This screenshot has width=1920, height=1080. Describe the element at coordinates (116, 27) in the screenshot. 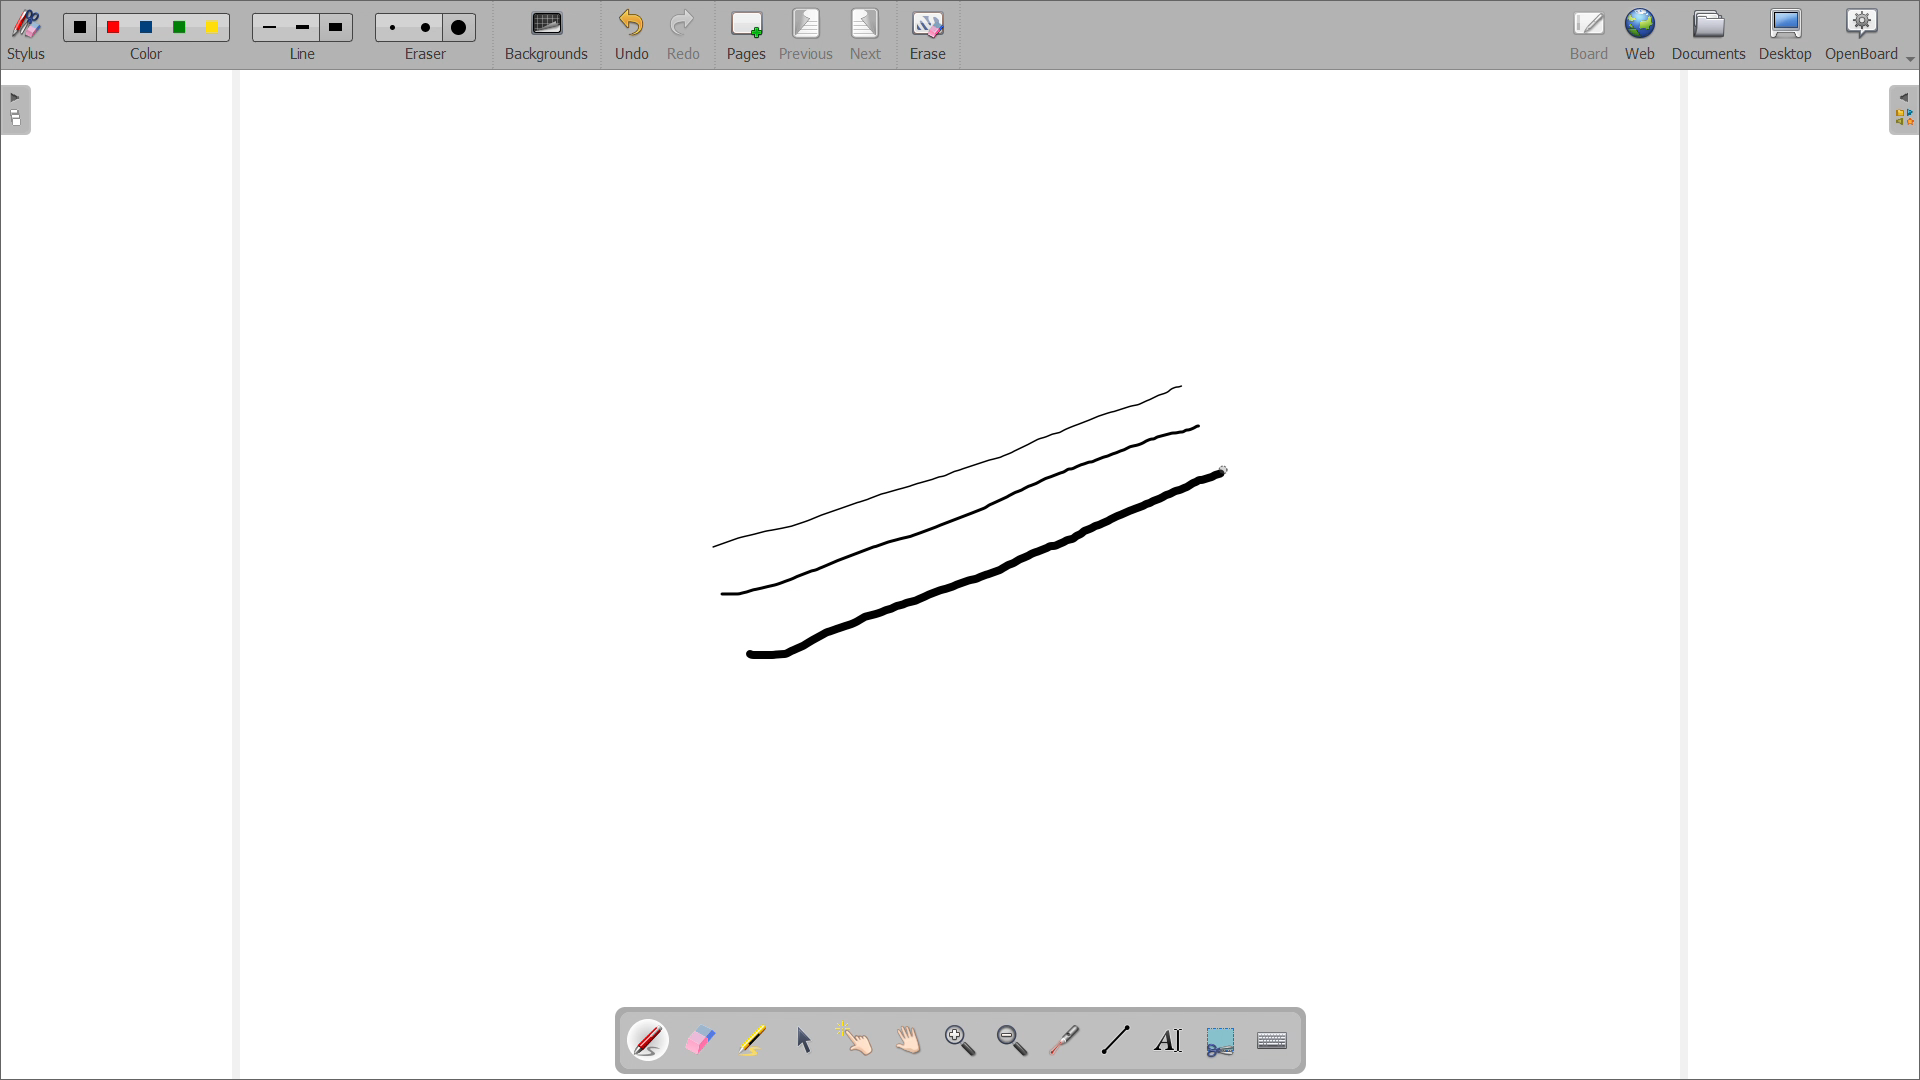

I see `color` at that location.